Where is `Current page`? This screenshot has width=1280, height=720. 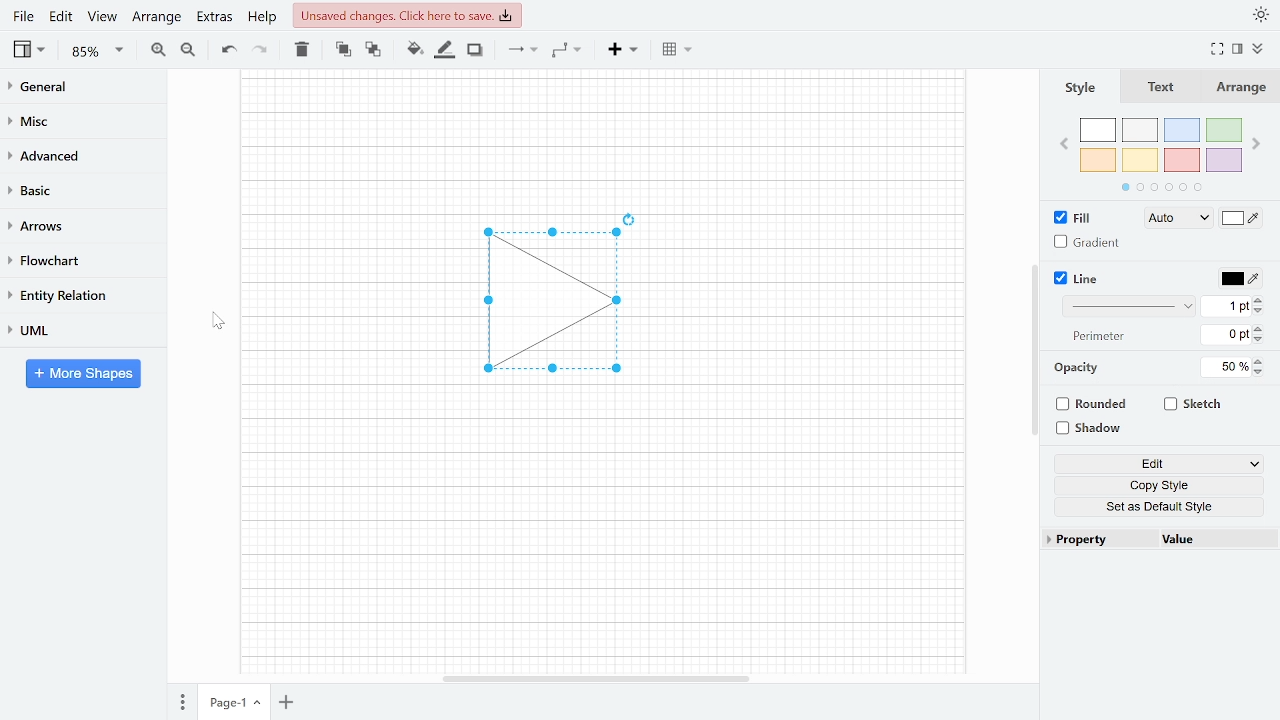
Current page is located at coordinates (223, 703).